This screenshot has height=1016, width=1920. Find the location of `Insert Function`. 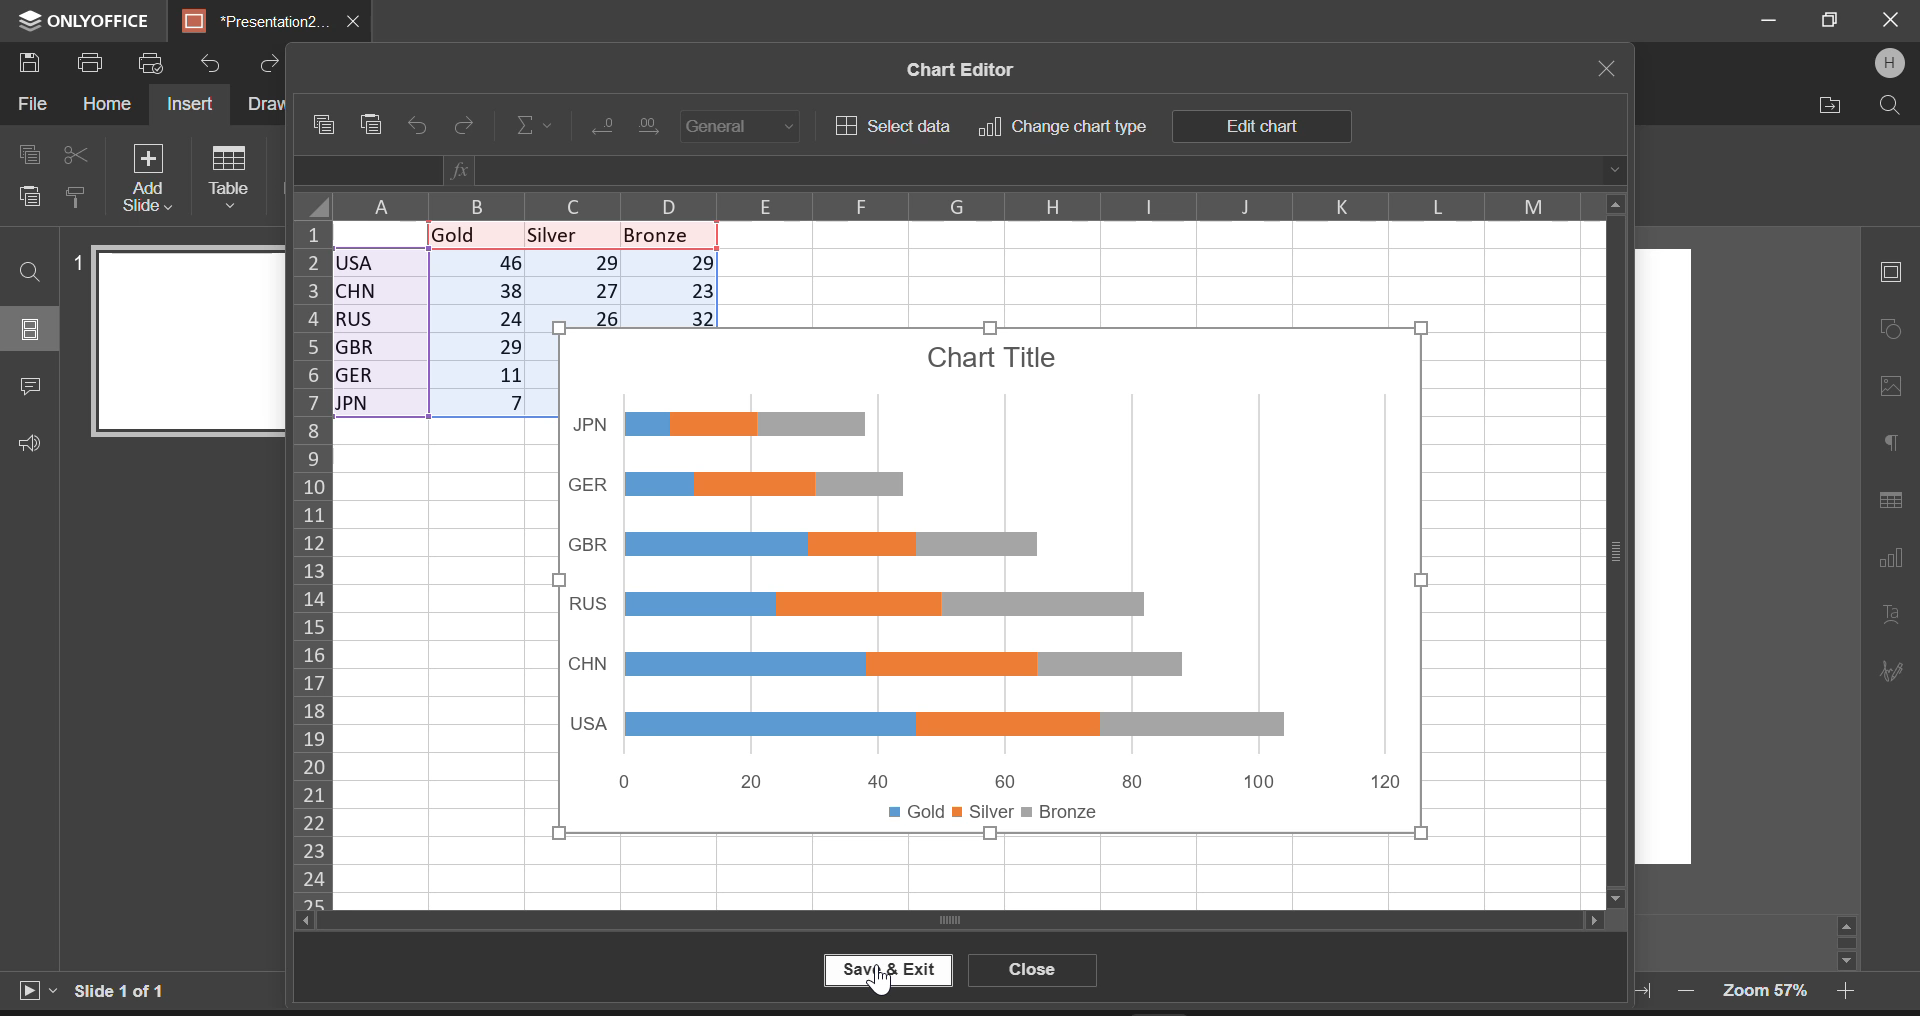

Insert Function is located at coordinates (535, 123).